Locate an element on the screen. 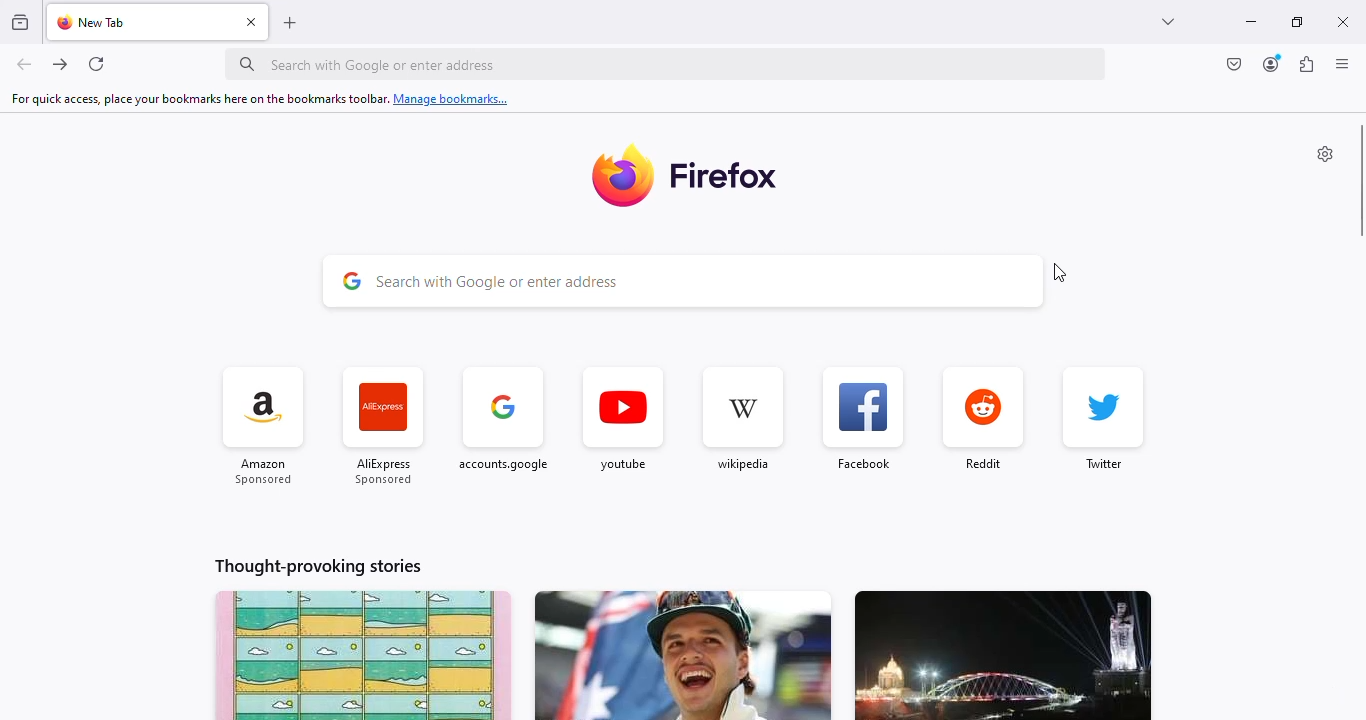 This screenshot has height=720, width=1366. search is located at coordinates (683, 282).